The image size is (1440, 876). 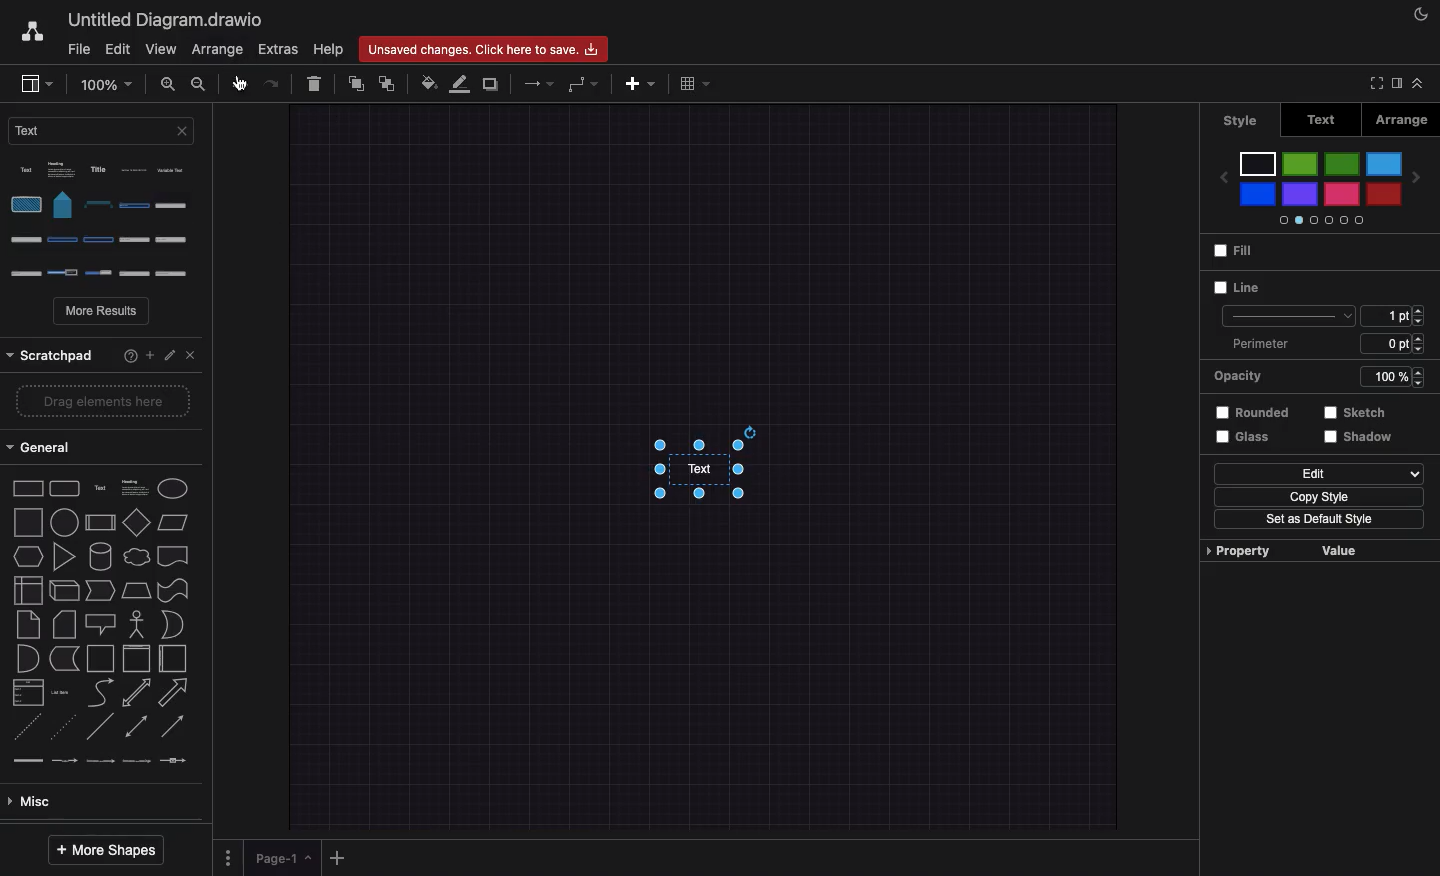 What do you see at coordinates (1352, 412) in the screenshot?
I see `Skecth` at bounding box center [1352, 412].